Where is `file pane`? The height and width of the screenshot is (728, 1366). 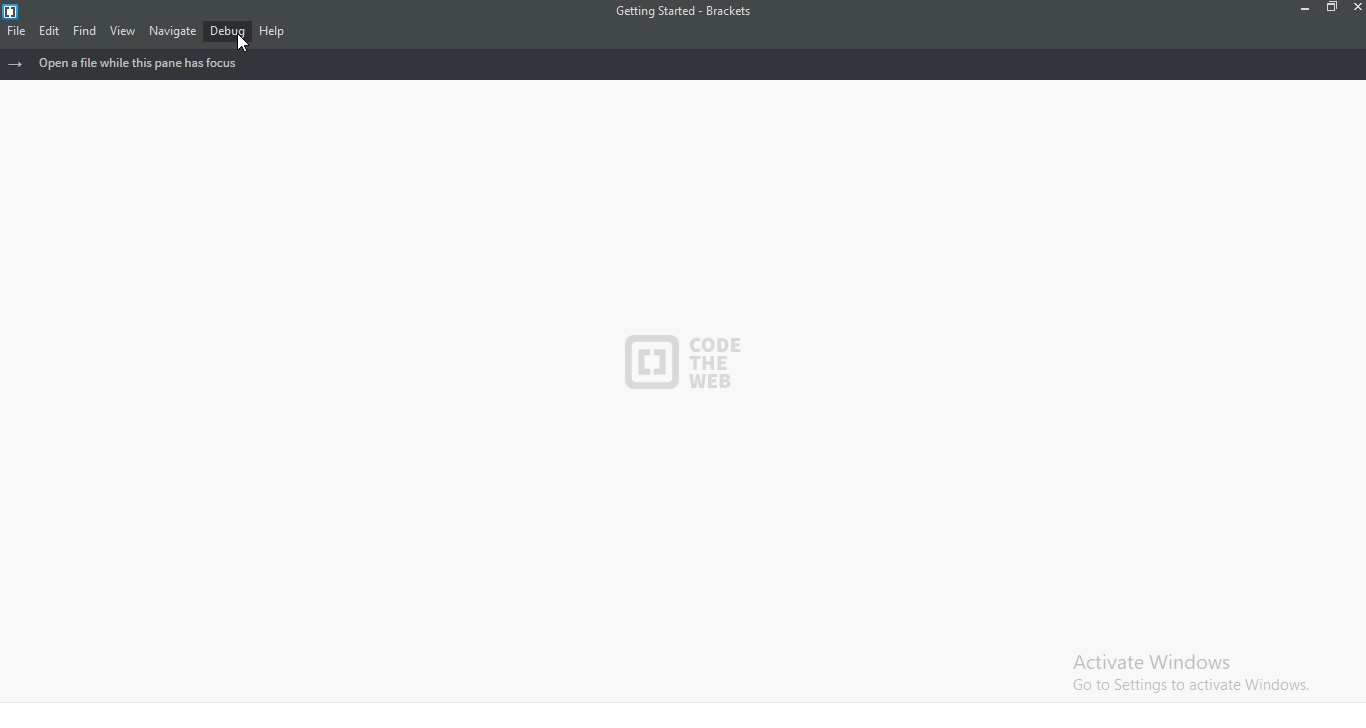
file pane is located at coordinates (684, 64).